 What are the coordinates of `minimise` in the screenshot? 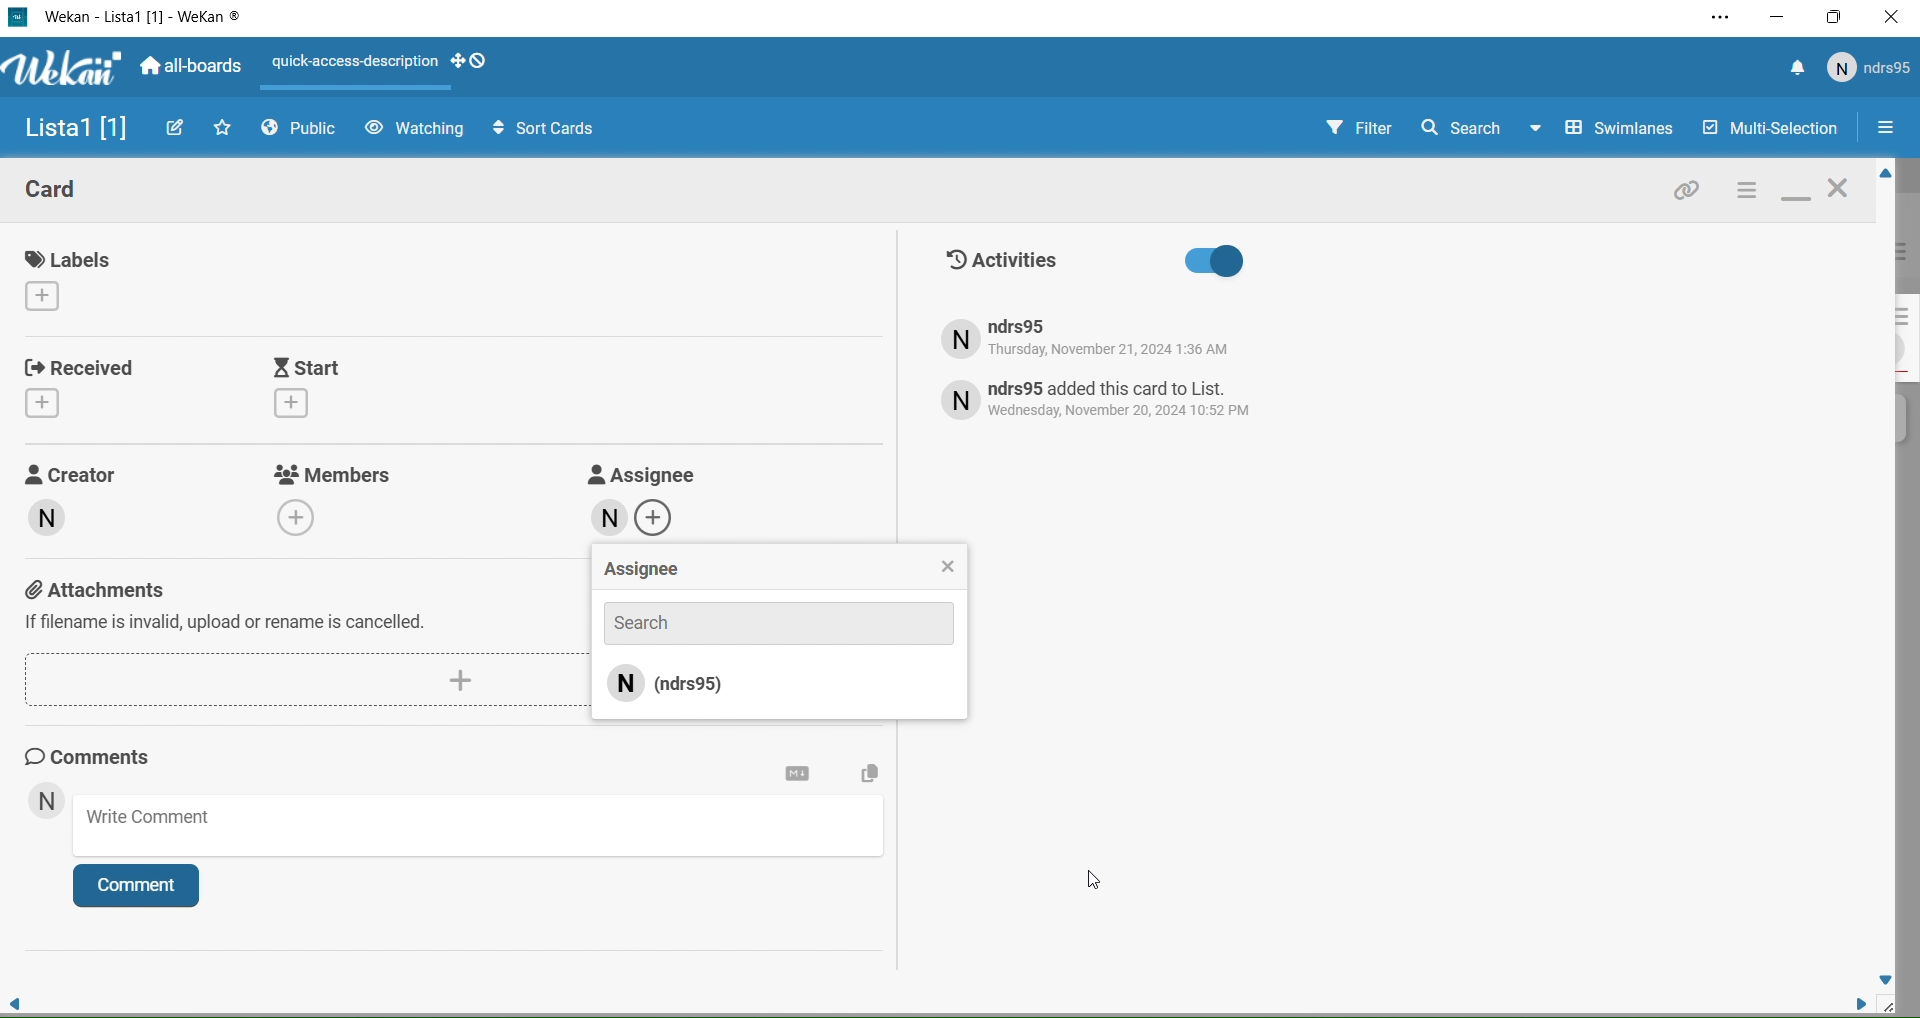 It's located at (1796, 194).